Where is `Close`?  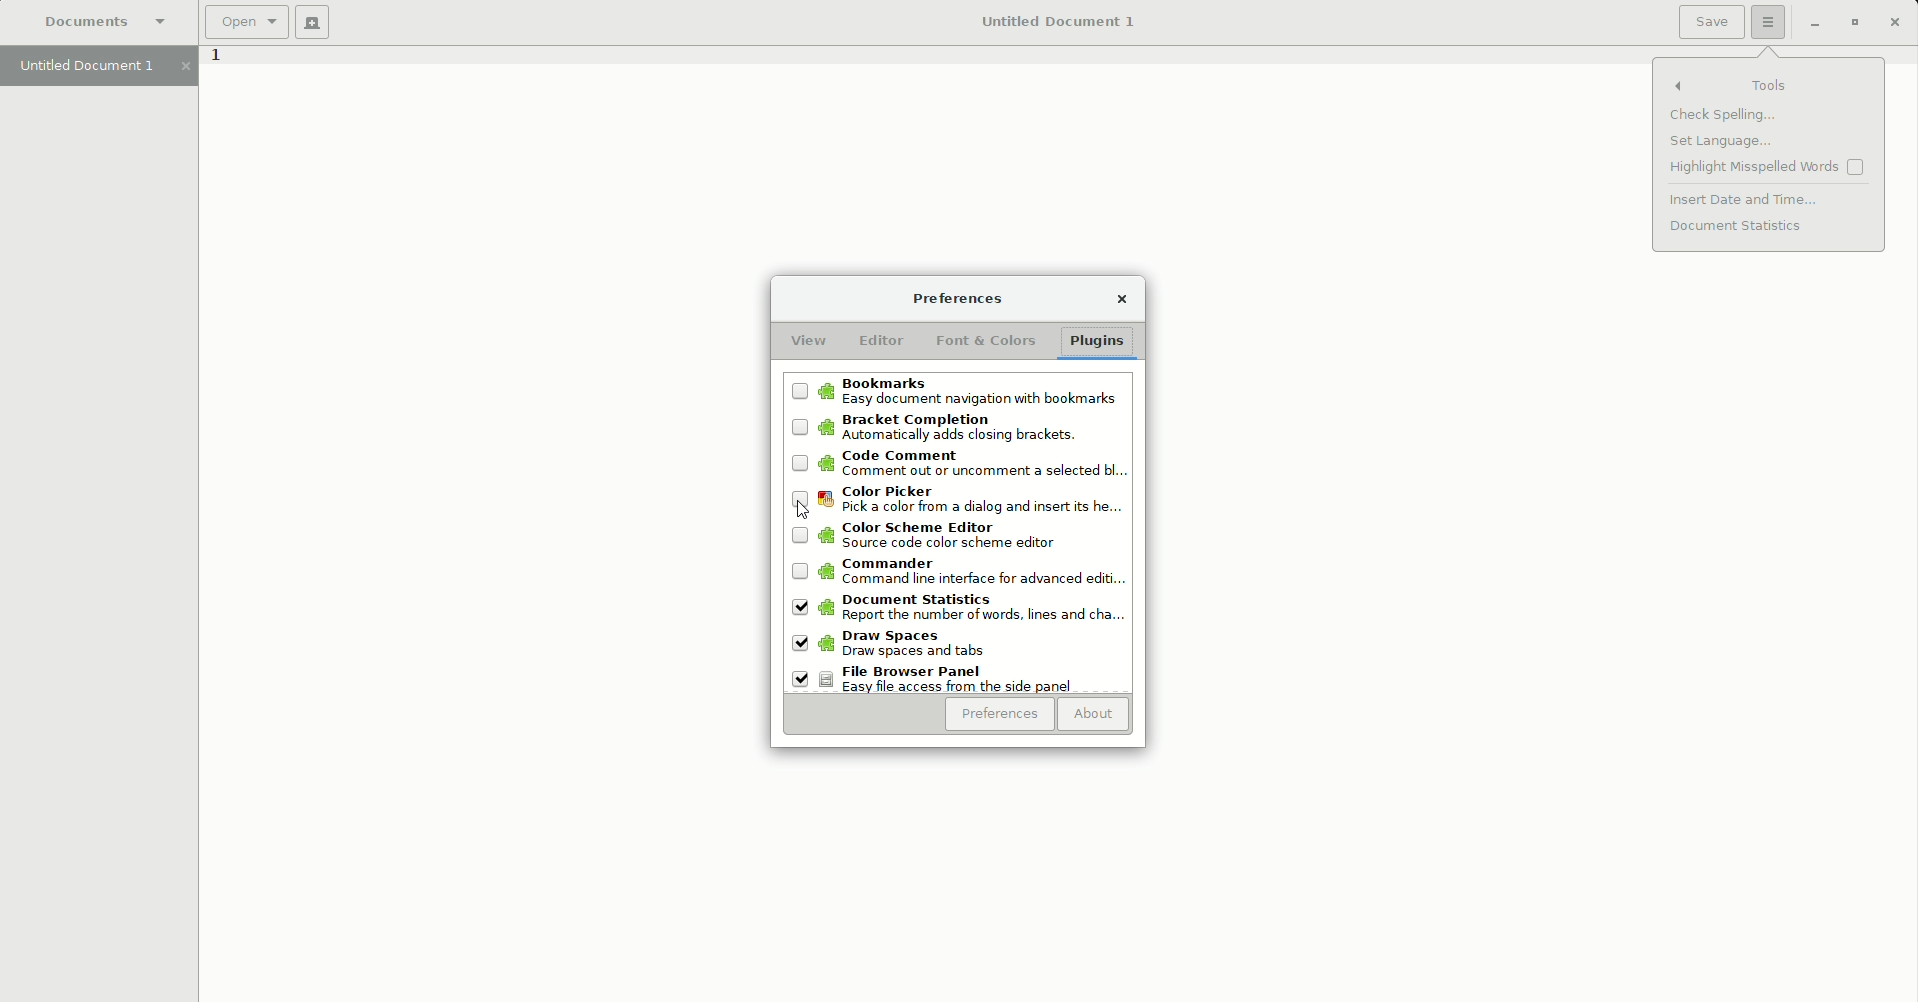
Close is located at coordinates (1122, 301).